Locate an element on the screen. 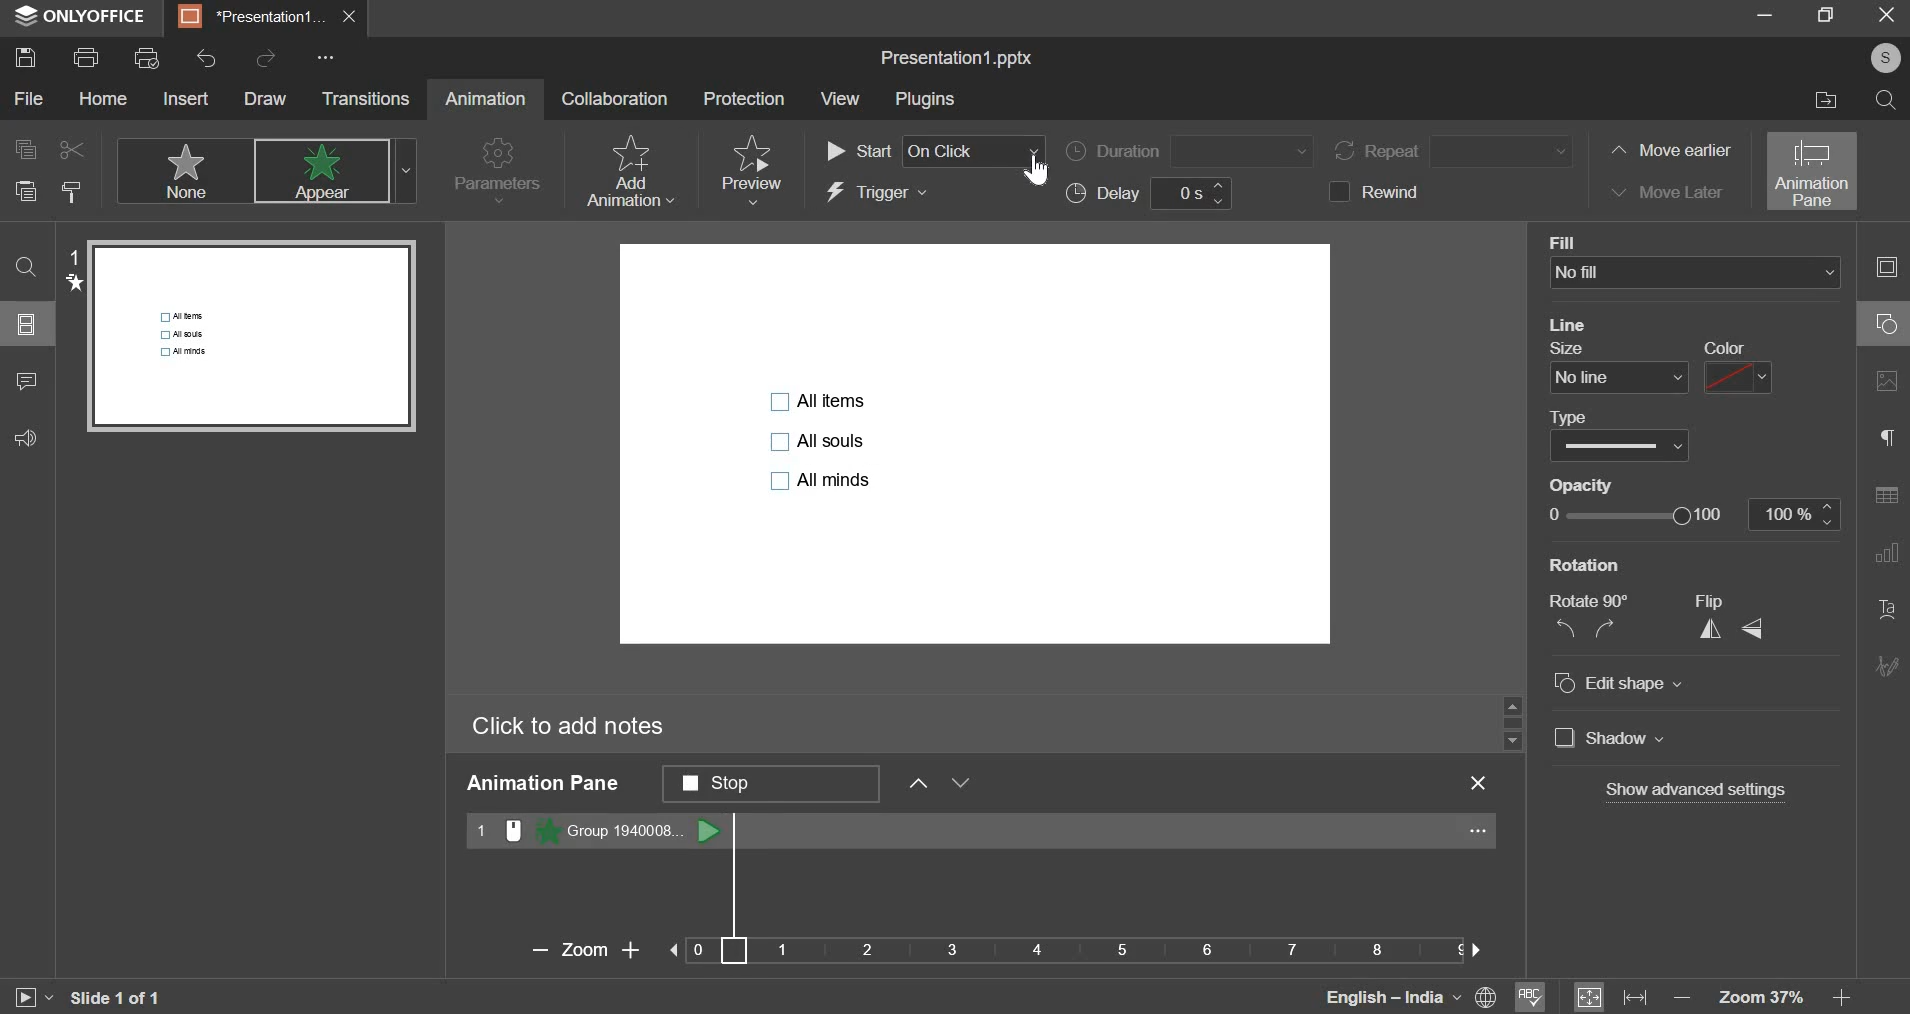 Image resolution: width=1910 pixels, height=1014 pixels. language is located at coordinates (1369, 995).